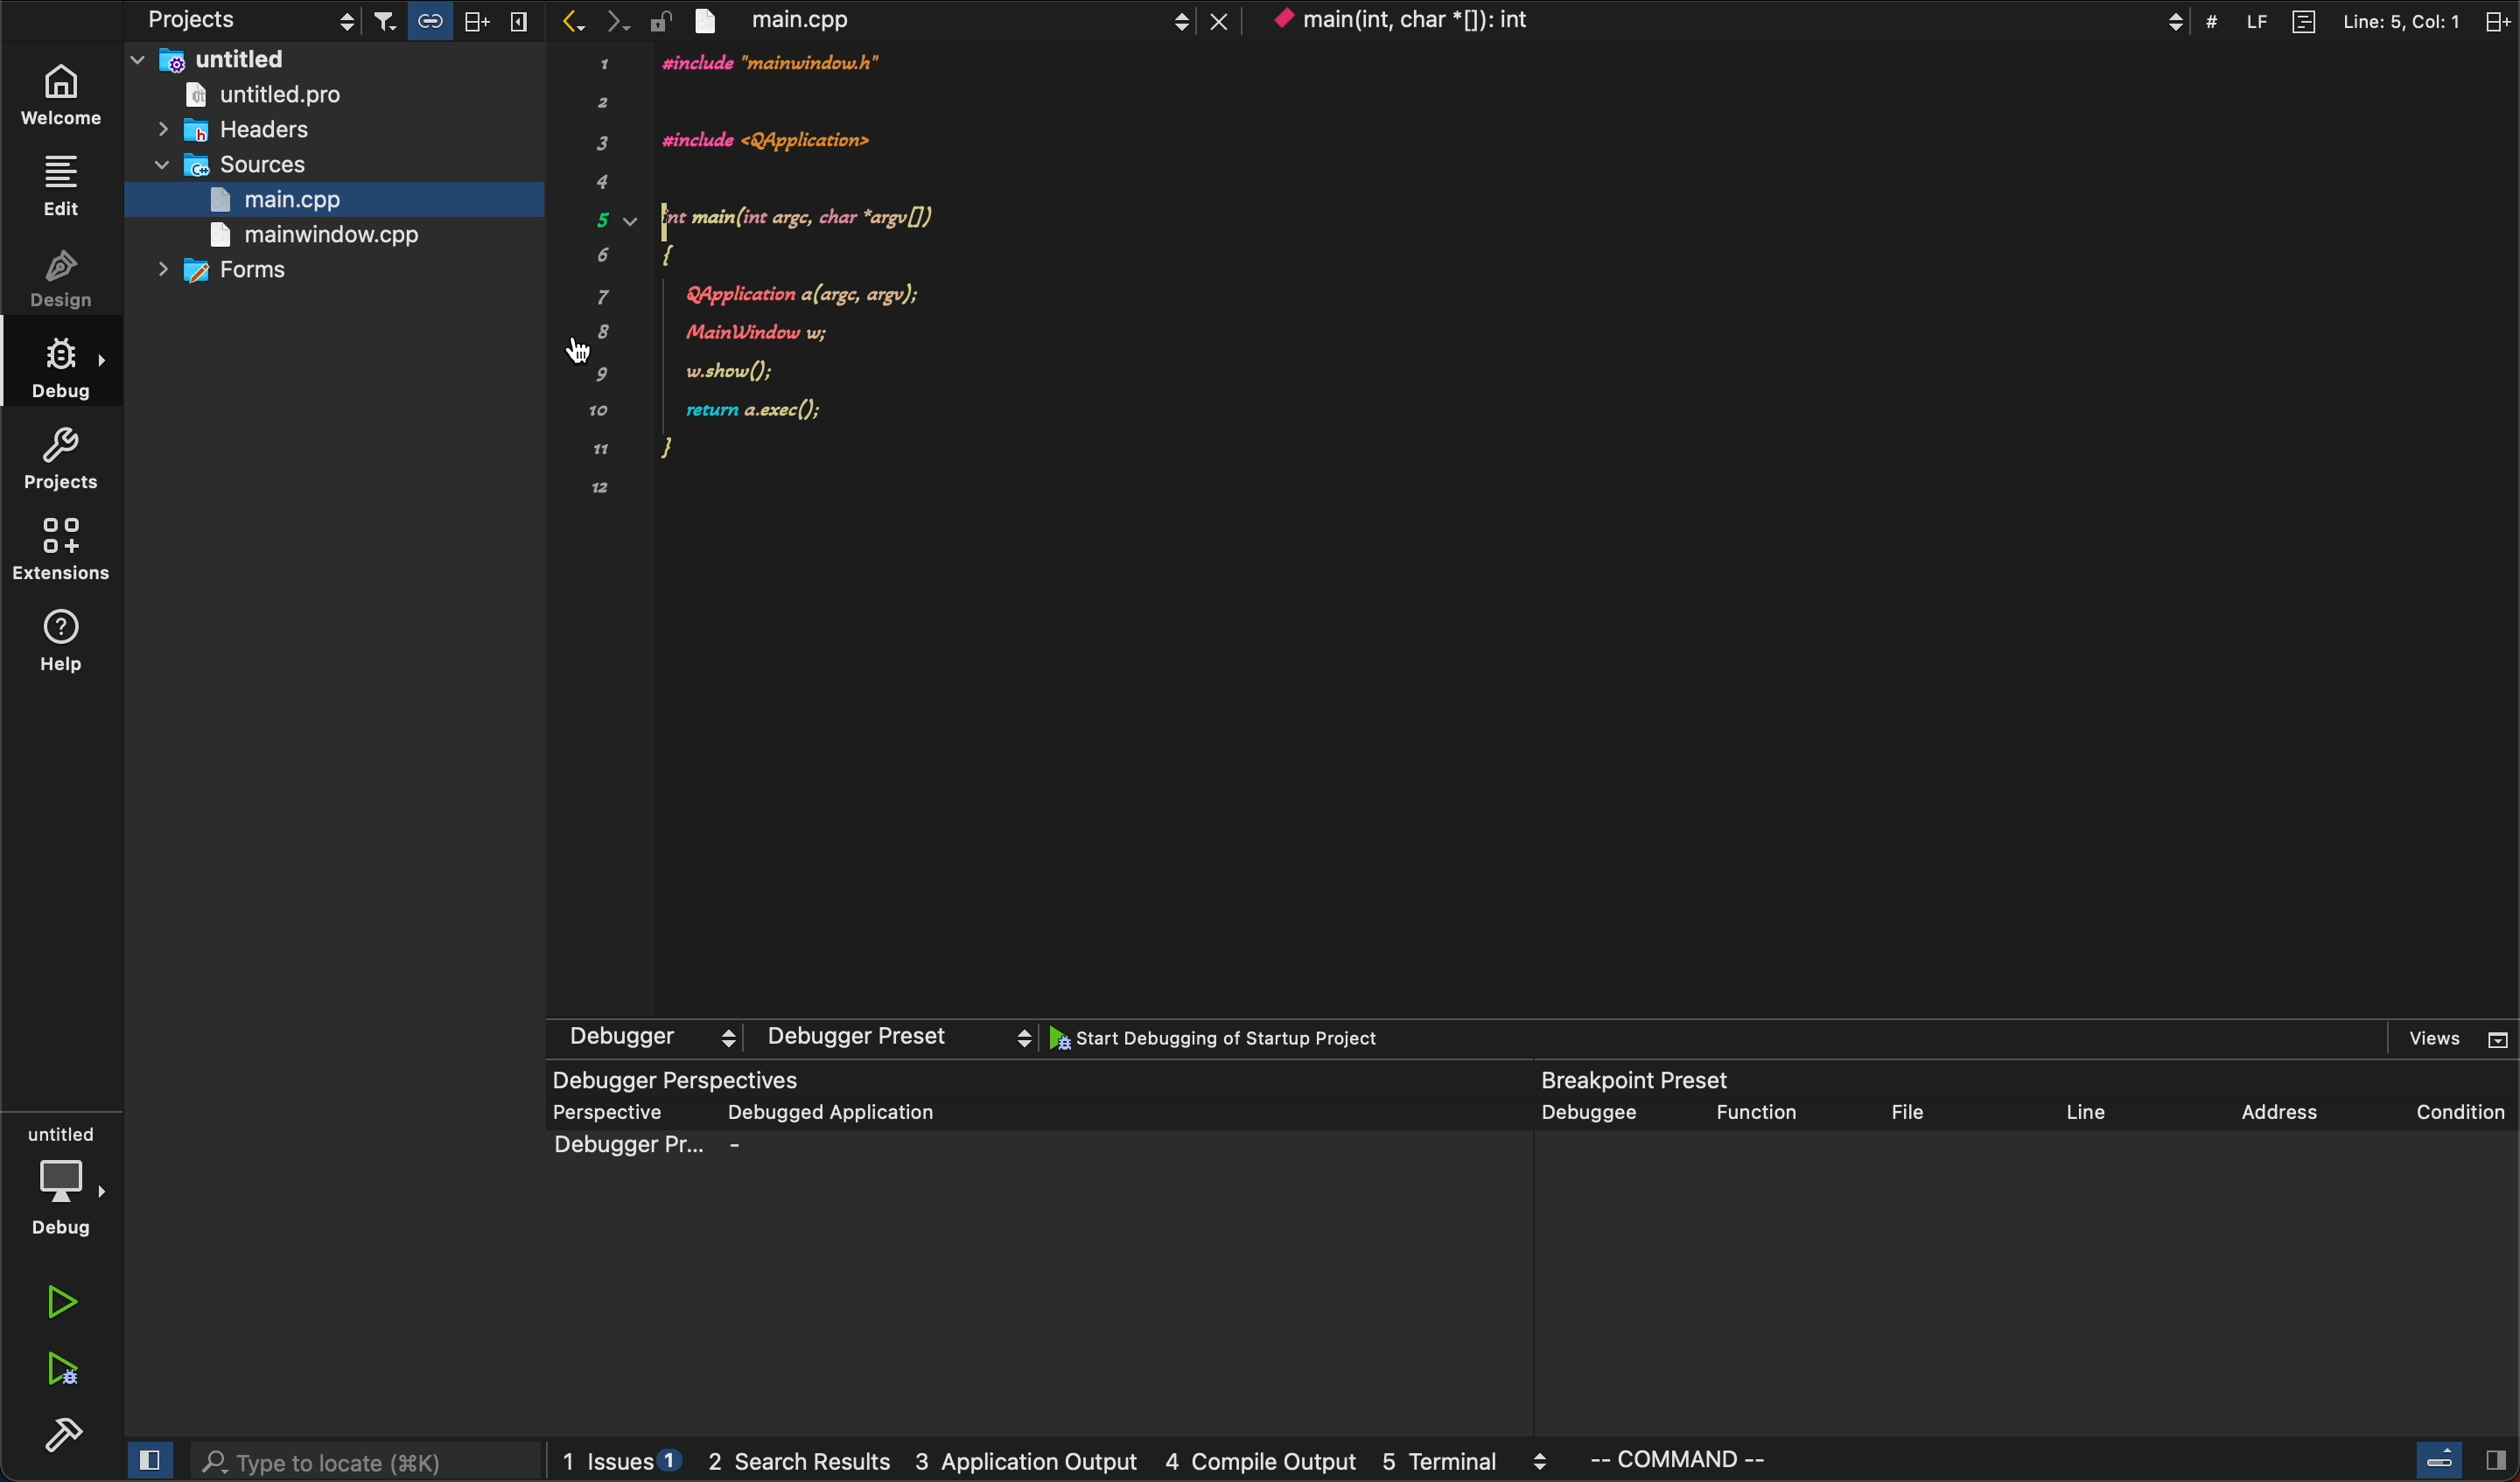 The height and width of the screenshot is (1482, 2520). I want to click on issues, so click(621, 1459).